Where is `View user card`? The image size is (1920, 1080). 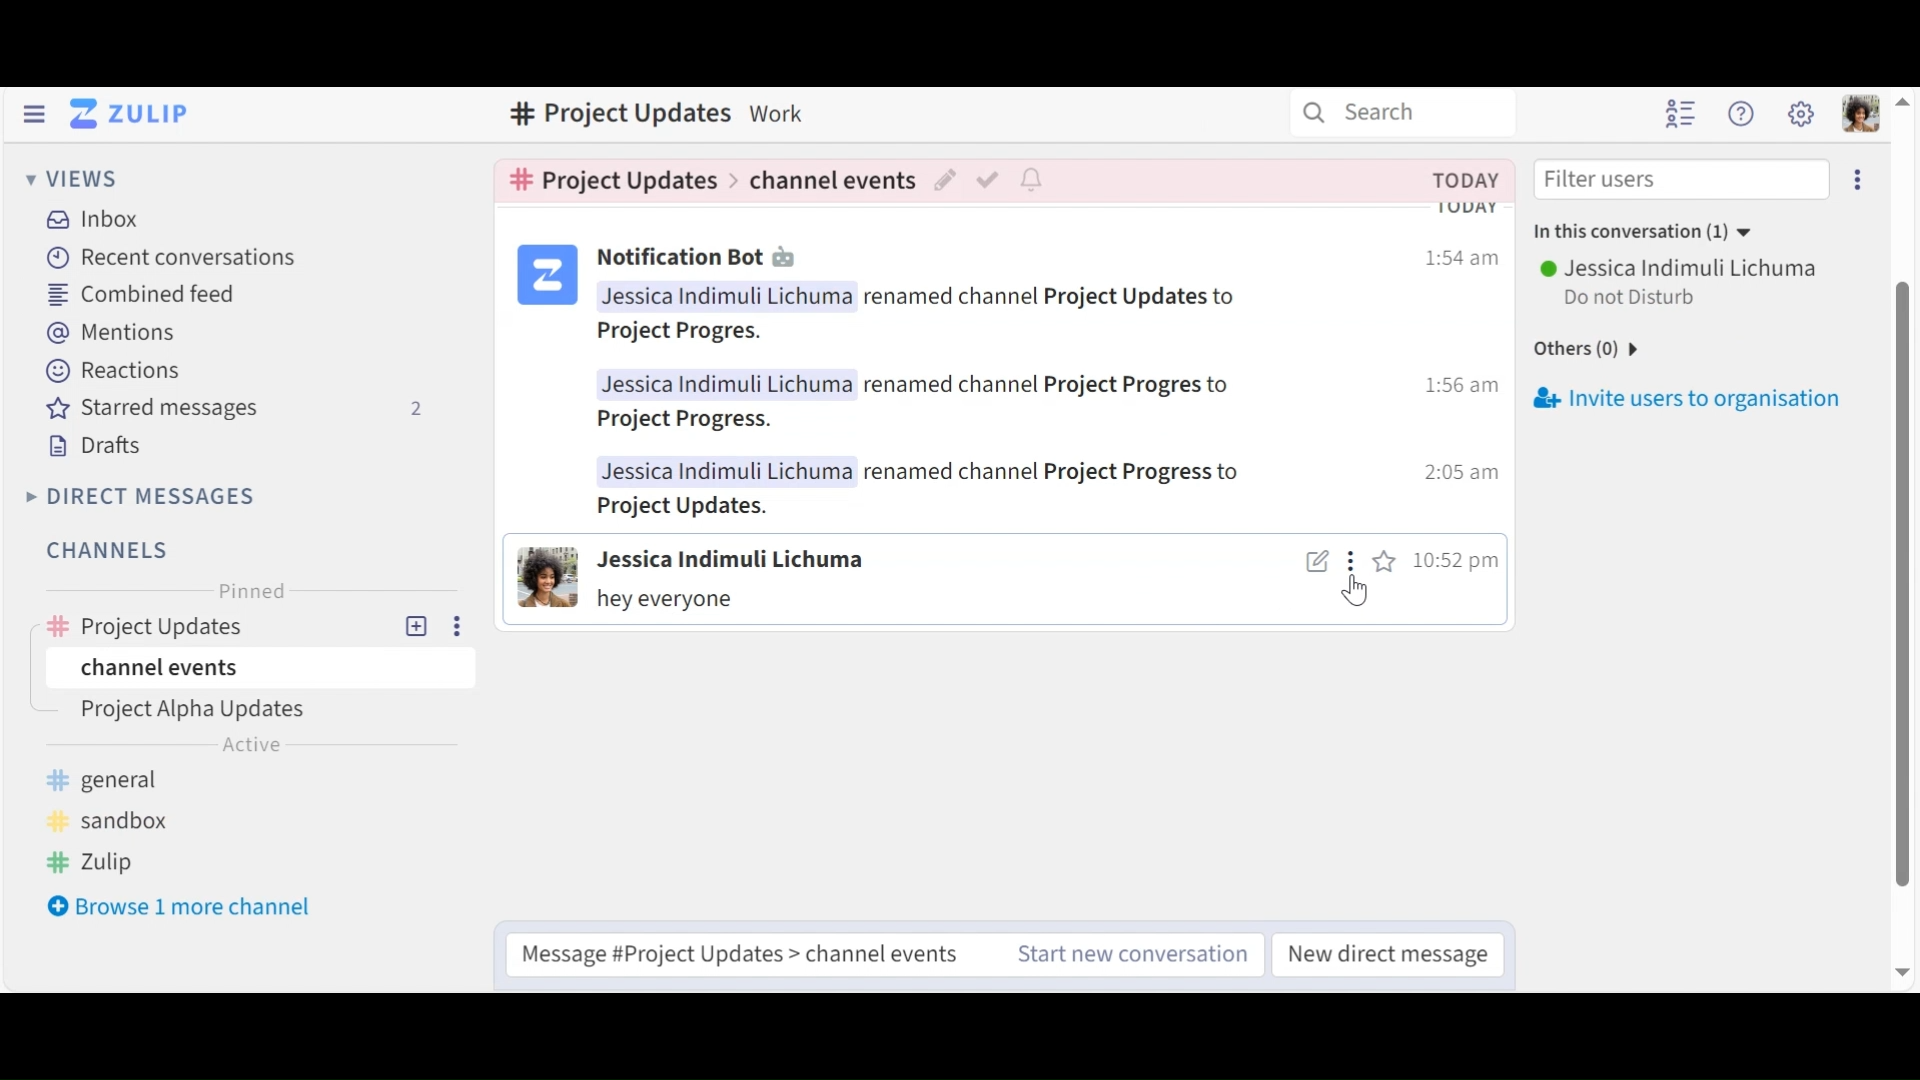 View user card is located at coordinates (734, 559).